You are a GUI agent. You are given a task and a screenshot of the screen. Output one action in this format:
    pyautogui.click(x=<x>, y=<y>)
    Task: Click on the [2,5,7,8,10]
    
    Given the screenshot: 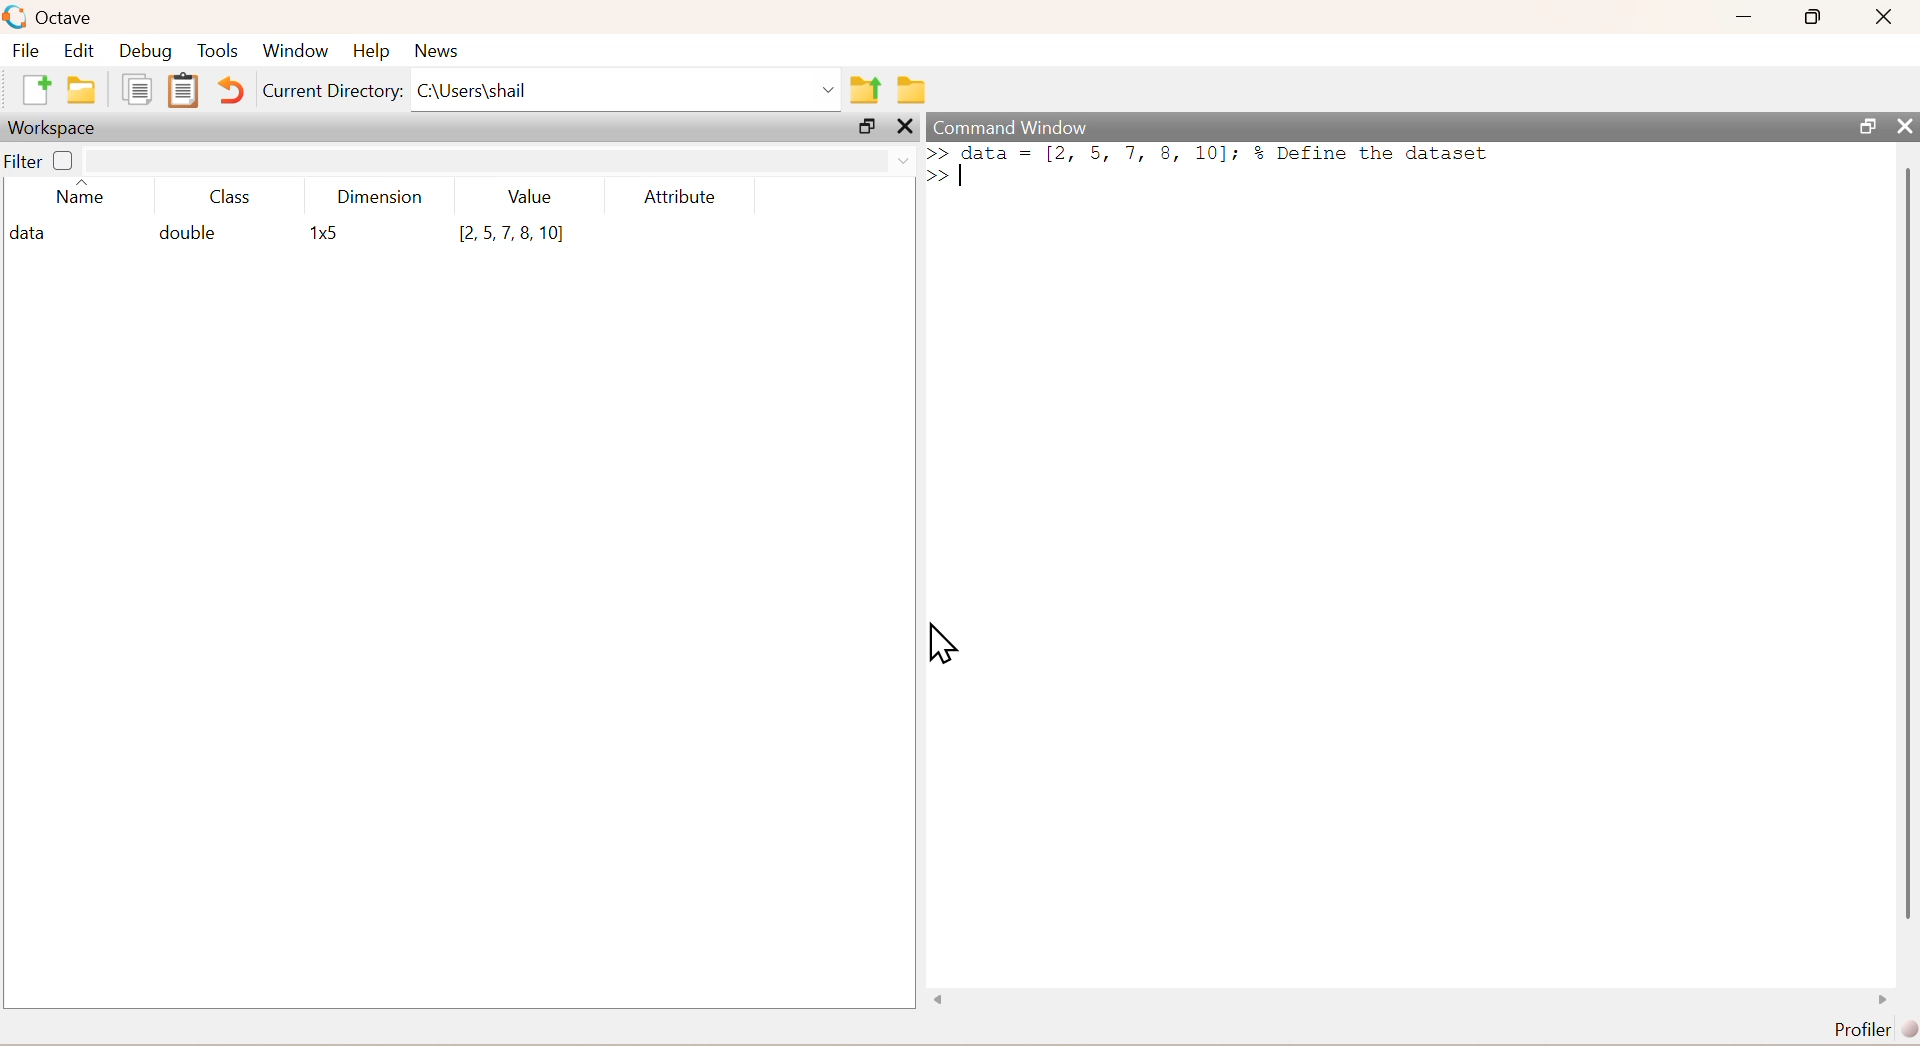 What is the action you would take?
    pyautogui.click(x=512, y=234)
    